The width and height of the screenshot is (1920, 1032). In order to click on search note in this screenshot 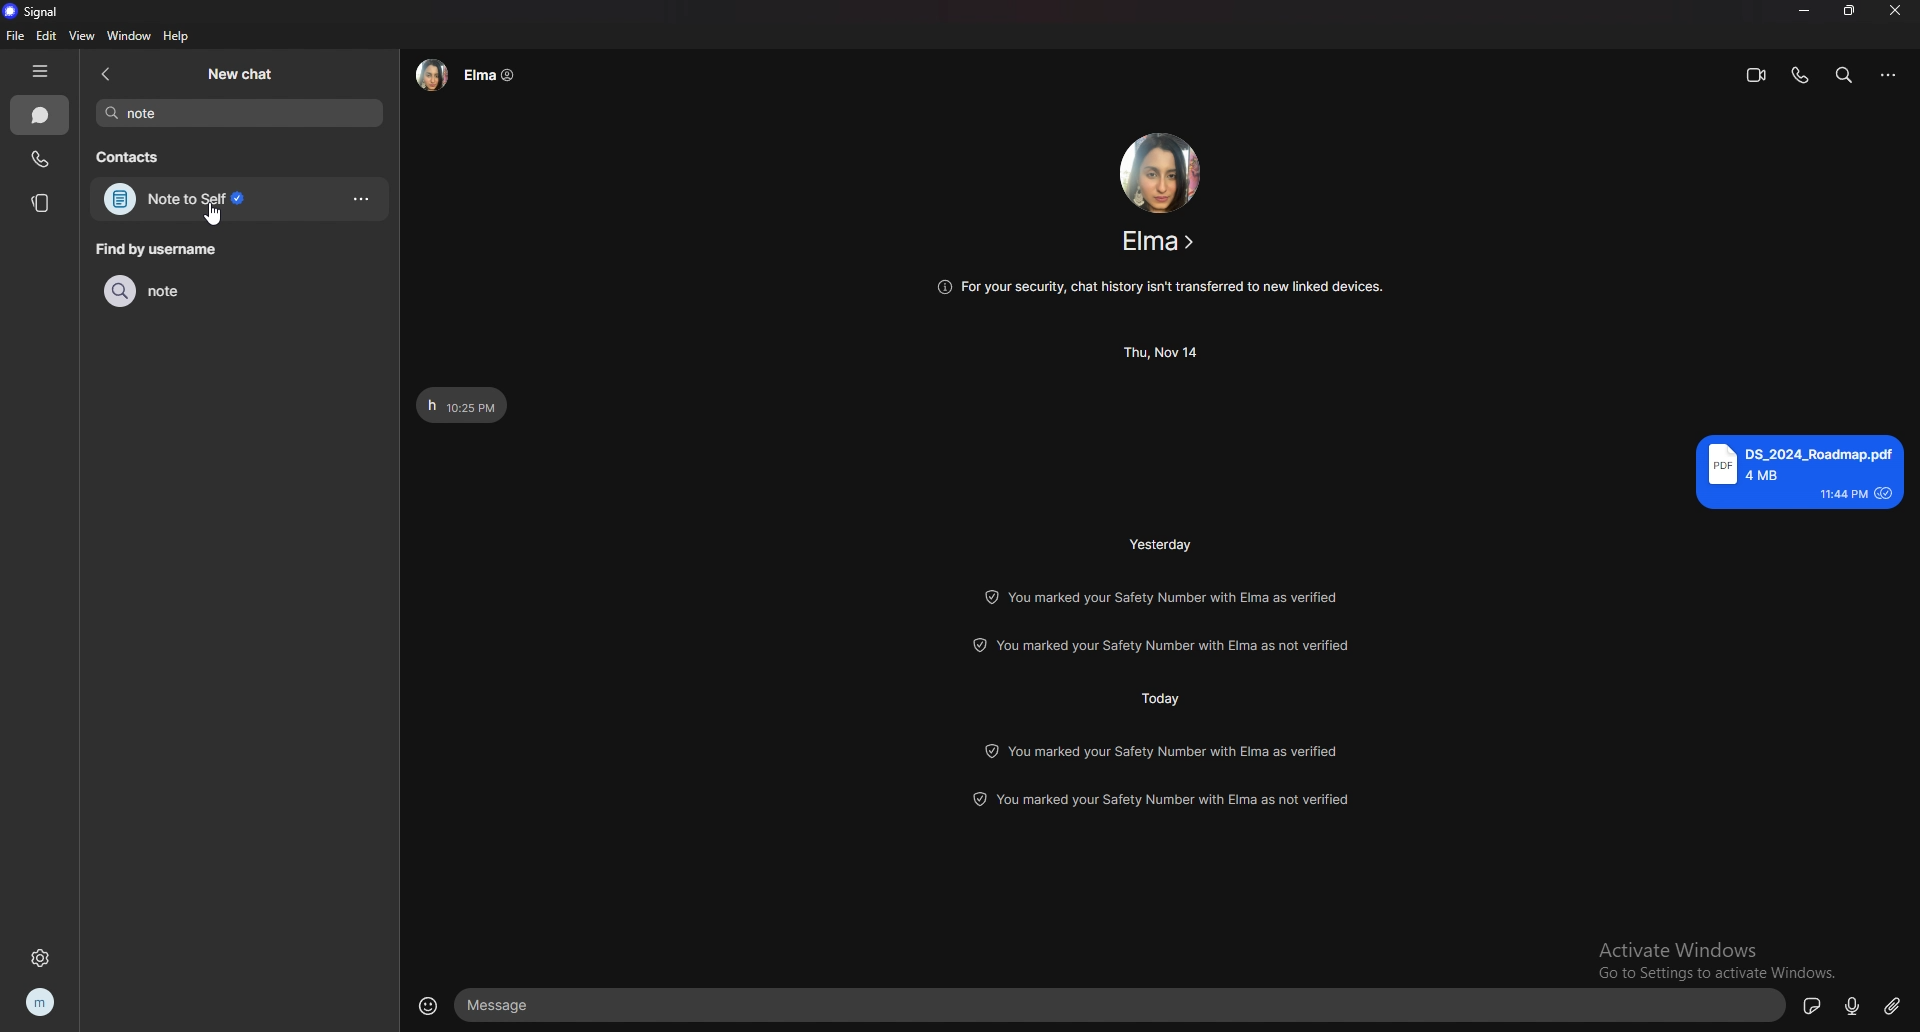, I will do `click(202, 290)`.